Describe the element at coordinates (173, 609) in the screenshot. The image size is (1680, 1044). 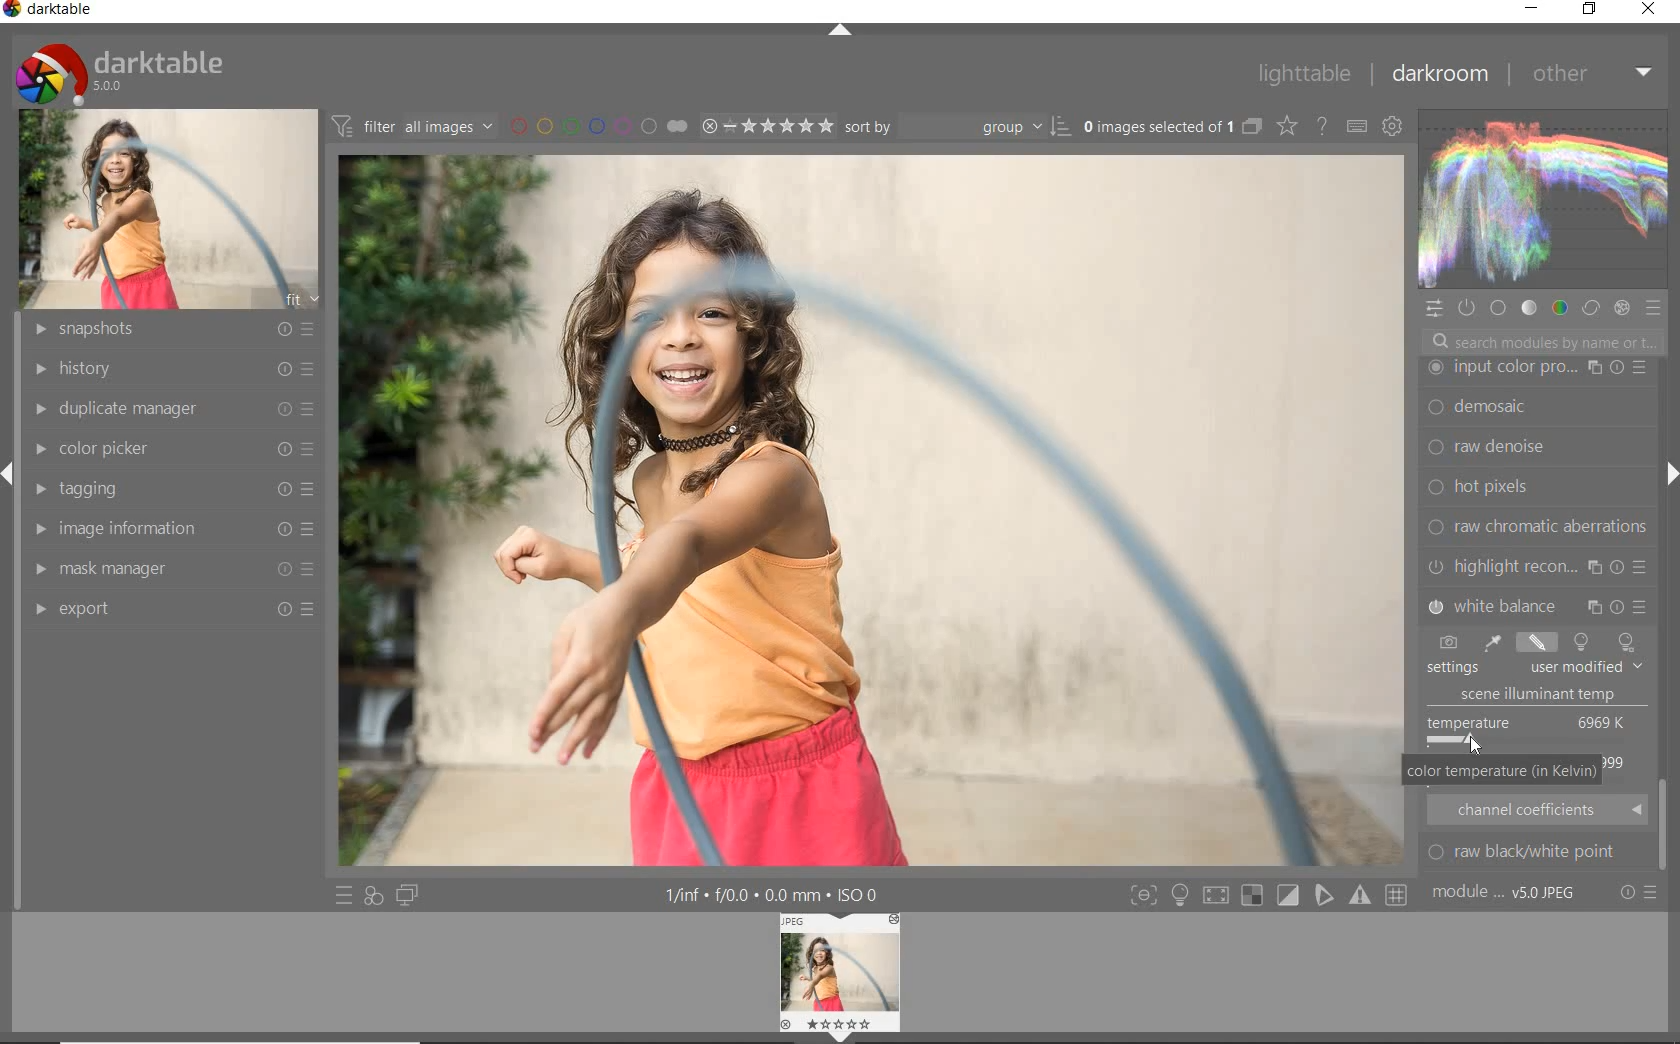
I see `export` at that location.